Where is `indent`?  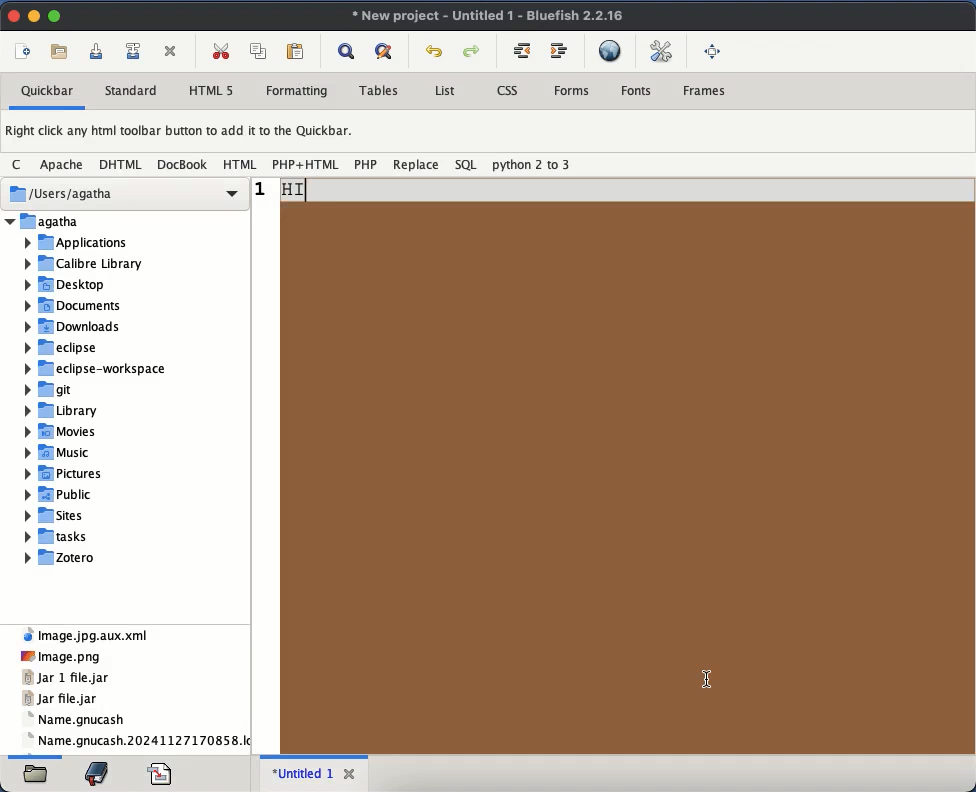 indent is located at coordinates (559, 54).